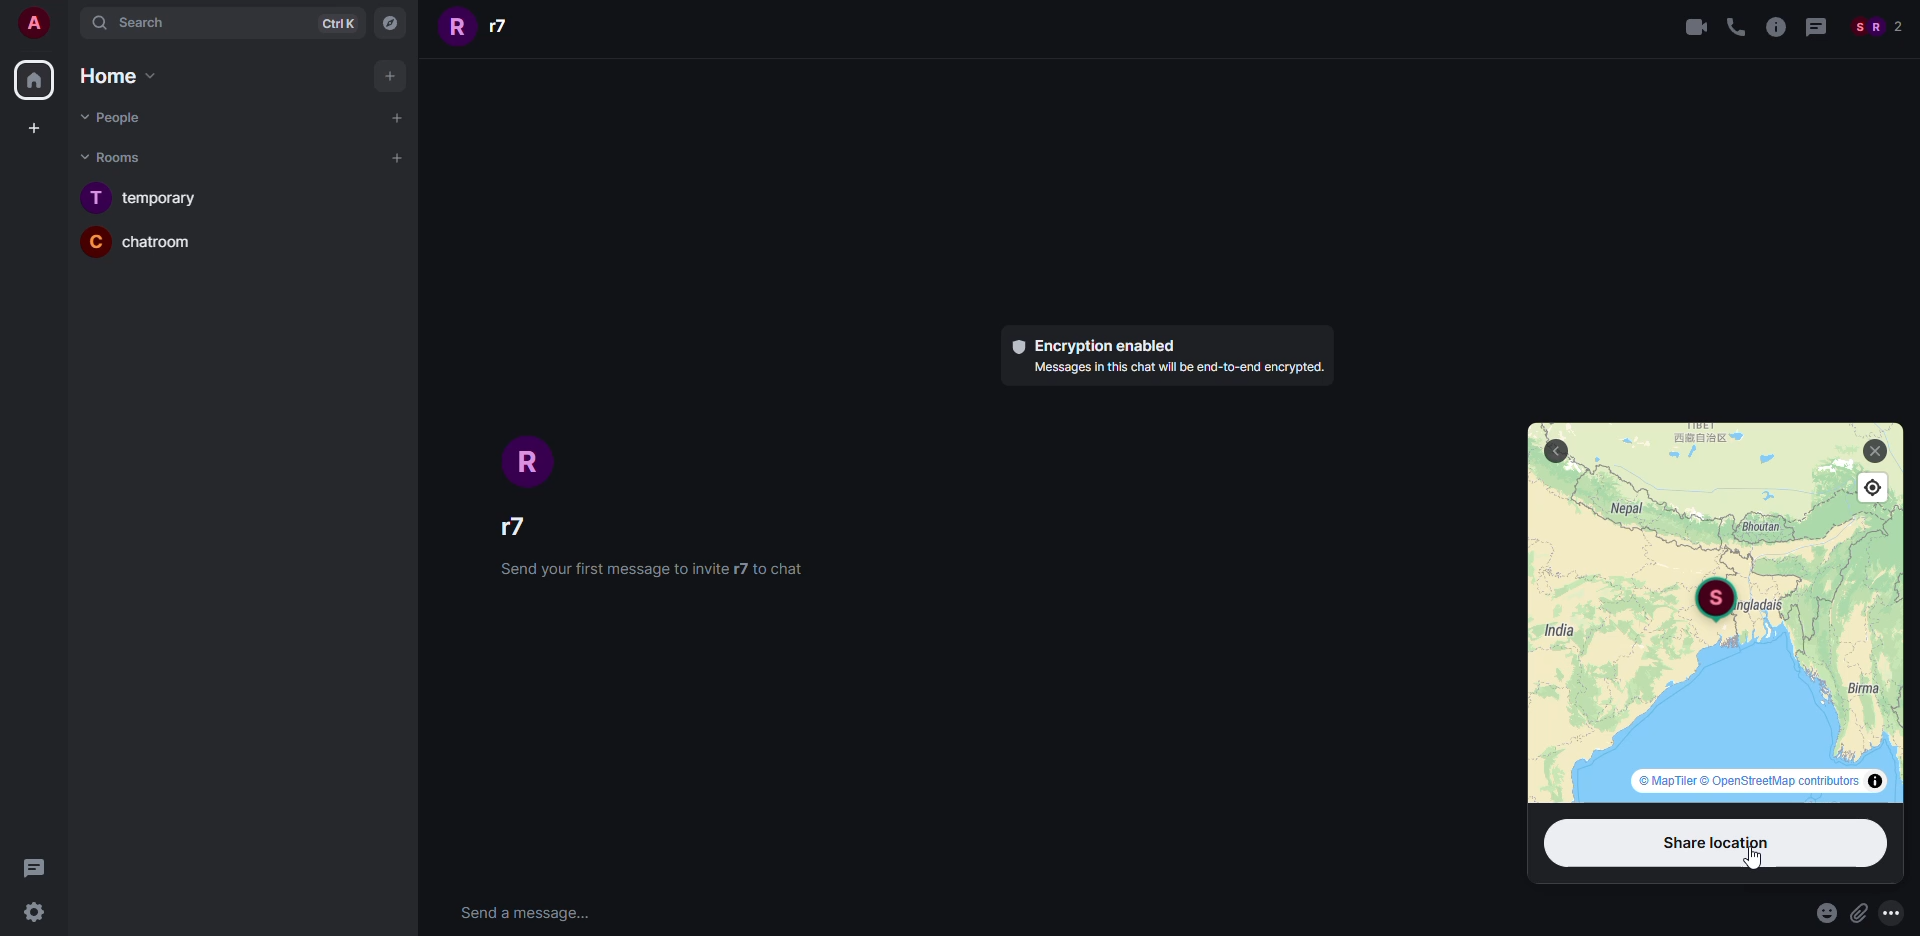 The width and height of the screenshot is (1920, 936). I want to click on People, so click(1876, 28).